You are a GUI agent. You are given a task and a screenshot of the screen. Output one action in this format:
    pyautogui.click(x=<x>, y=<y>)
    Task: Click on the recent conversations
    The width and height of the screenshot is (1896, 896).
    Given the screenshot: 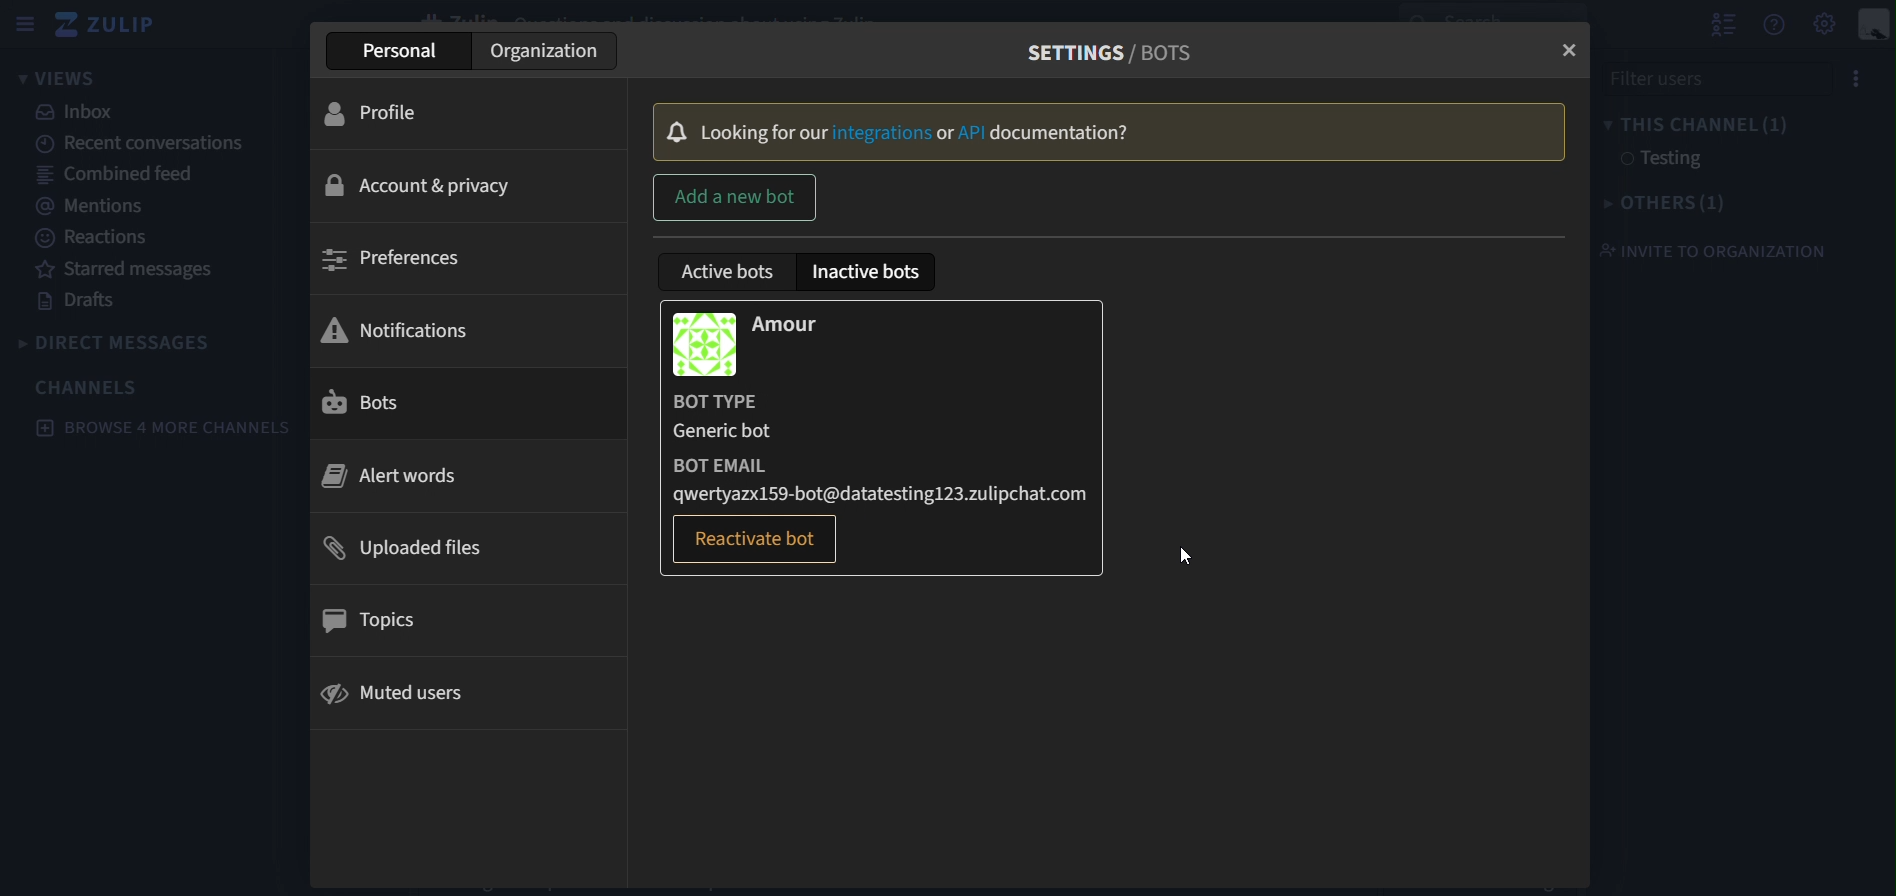 What is the action you would take?
    pyautogui.click(x=155, y=142)
    